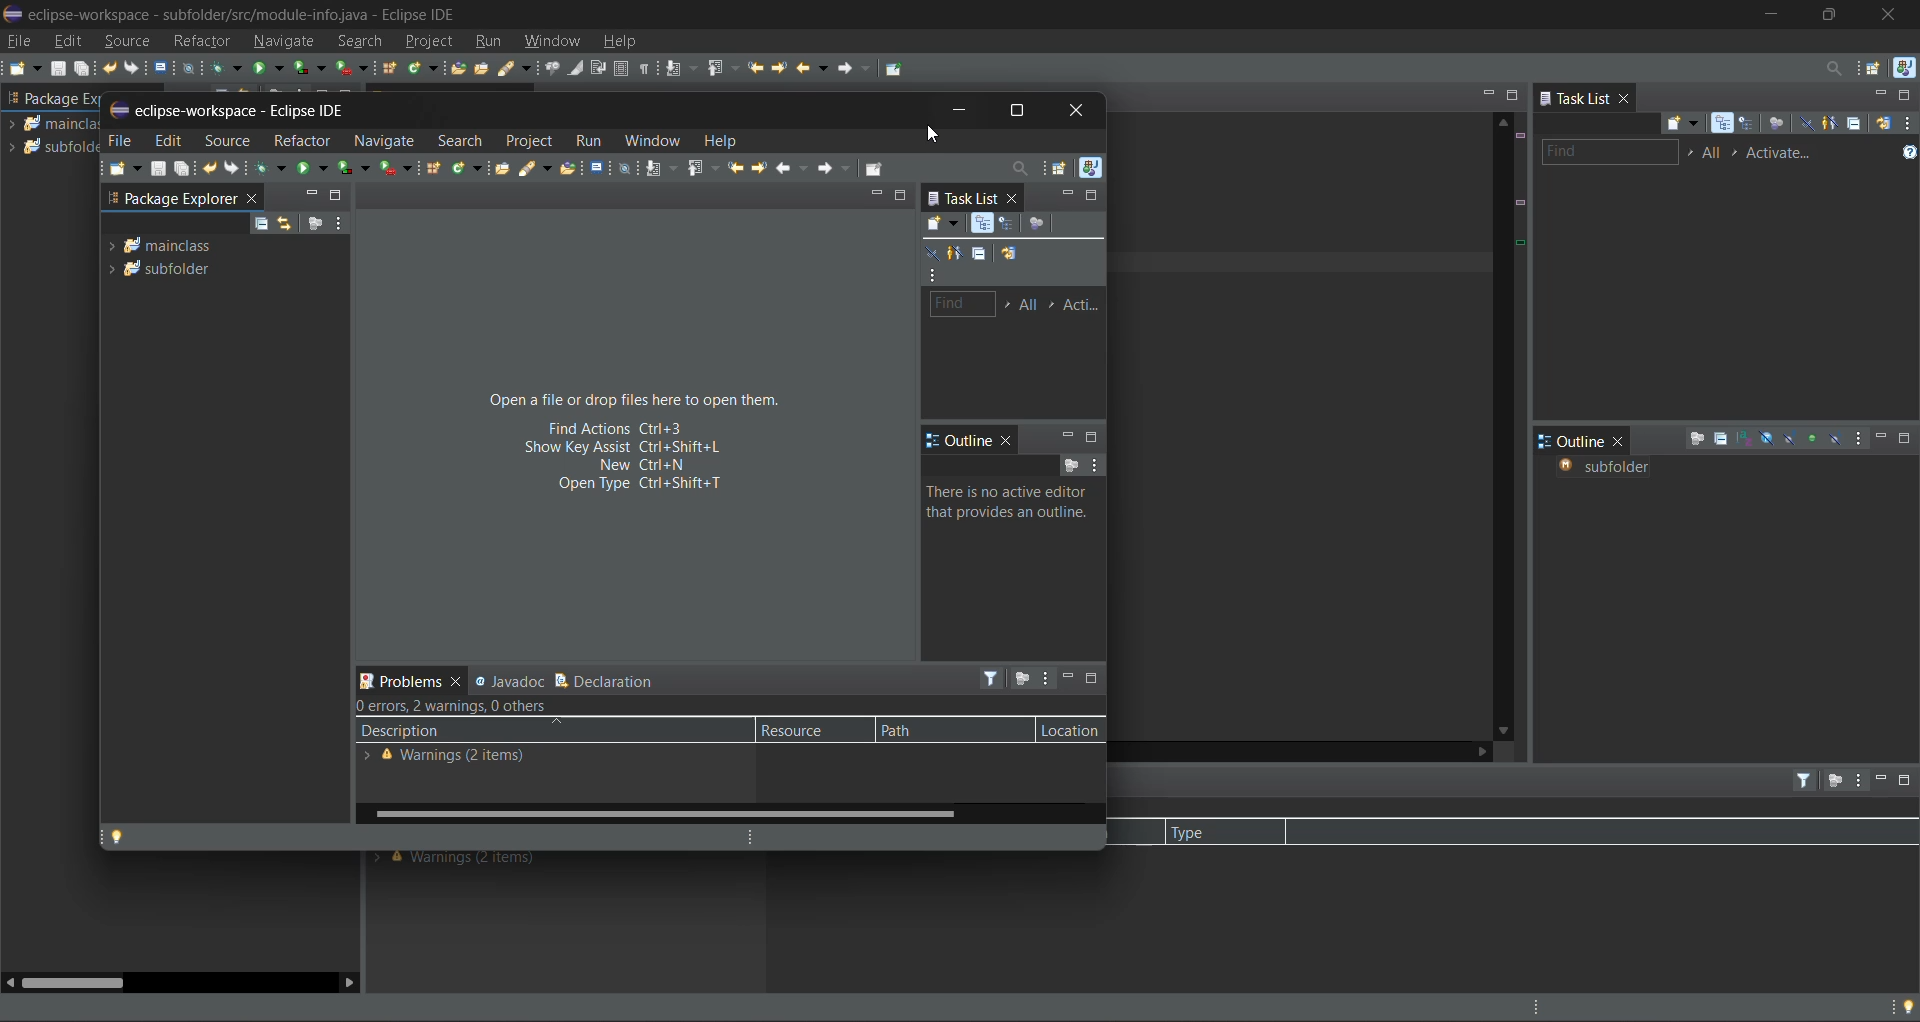 The width and height of the screenshot is (1920, 1022). What do you see at coordinates (353, 69) in the screenshot?
I see `run last tool` at bounding box center [353, 69].